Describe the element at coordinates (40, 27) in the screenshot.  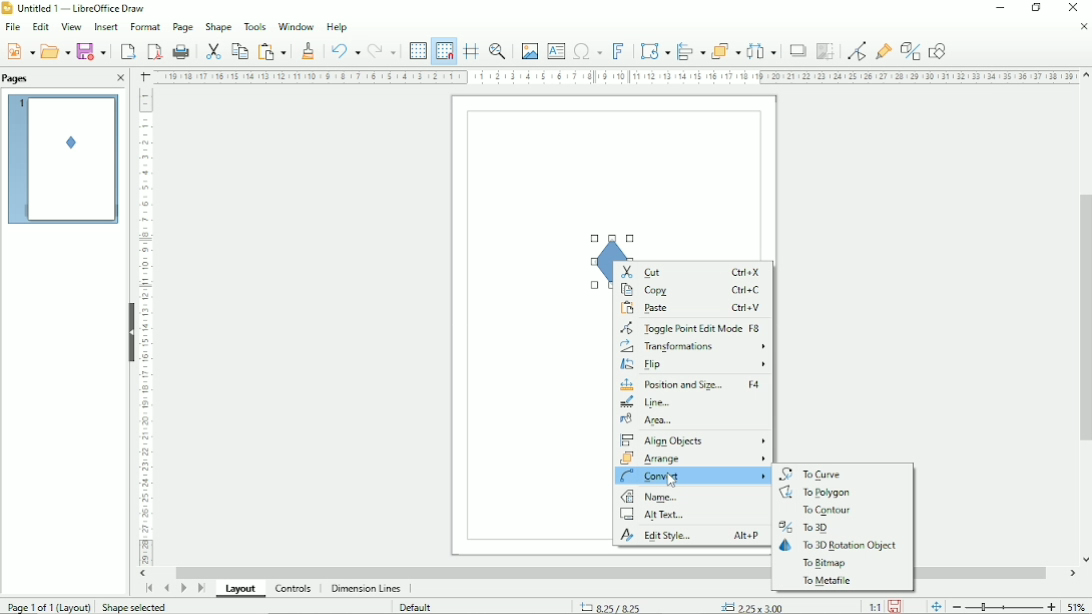
I see `Edit` at that location.